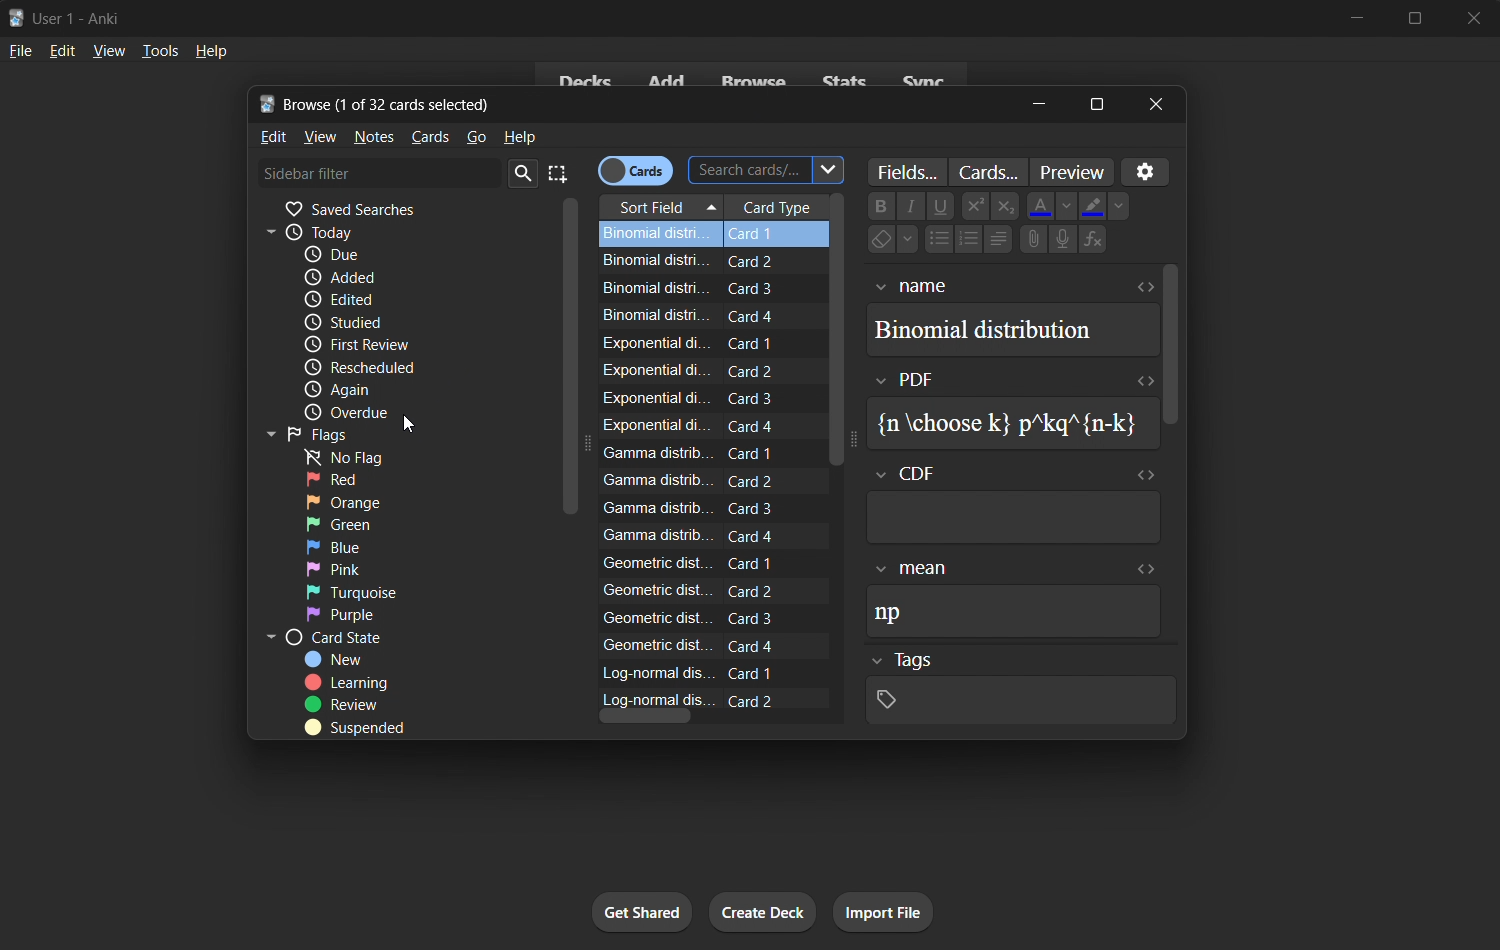 The height and width of the screenshot is (950, 1500). I want to click on go, so click(479, 137).